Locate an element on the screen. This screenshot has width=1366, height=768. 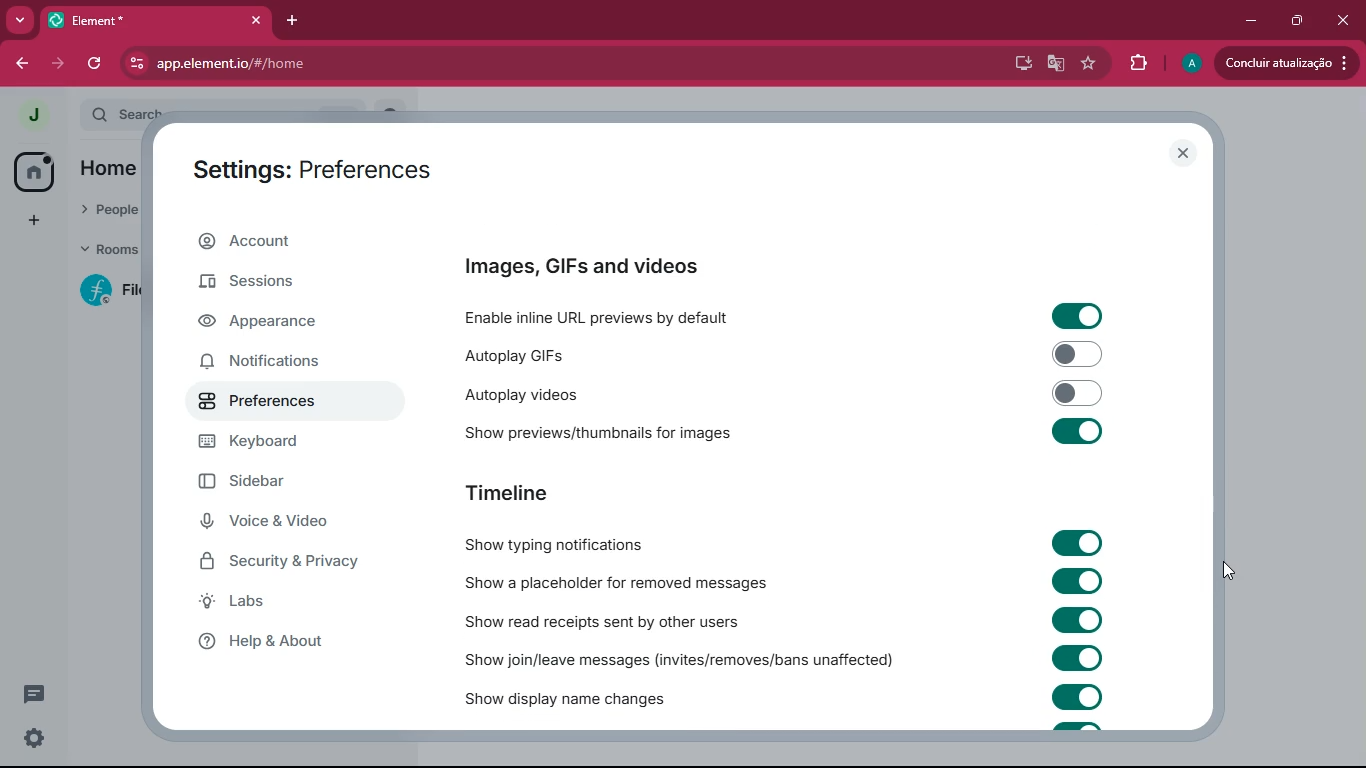
extensions is located at coordinates (1140, 63).